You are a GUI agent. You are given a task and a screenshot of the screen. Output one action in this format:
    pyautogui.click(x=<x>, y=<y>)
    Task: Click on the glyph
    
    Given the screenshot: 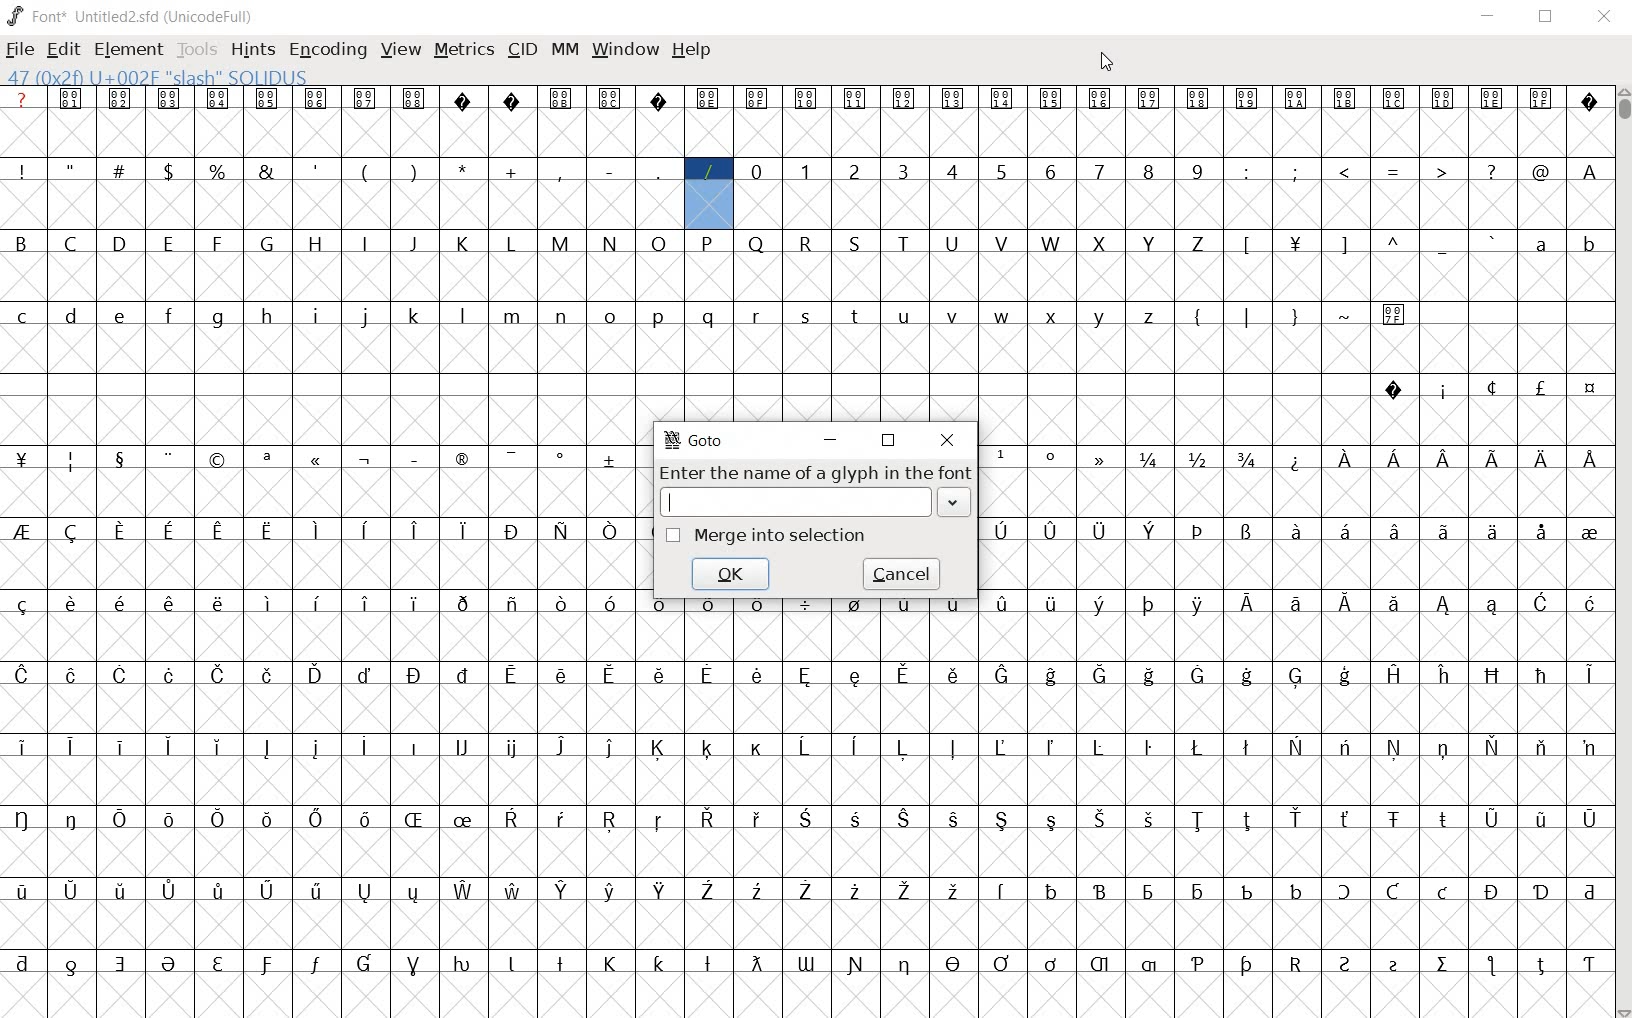 What is the action you would take?
    pyautogui.click(x=316, y=891)
    